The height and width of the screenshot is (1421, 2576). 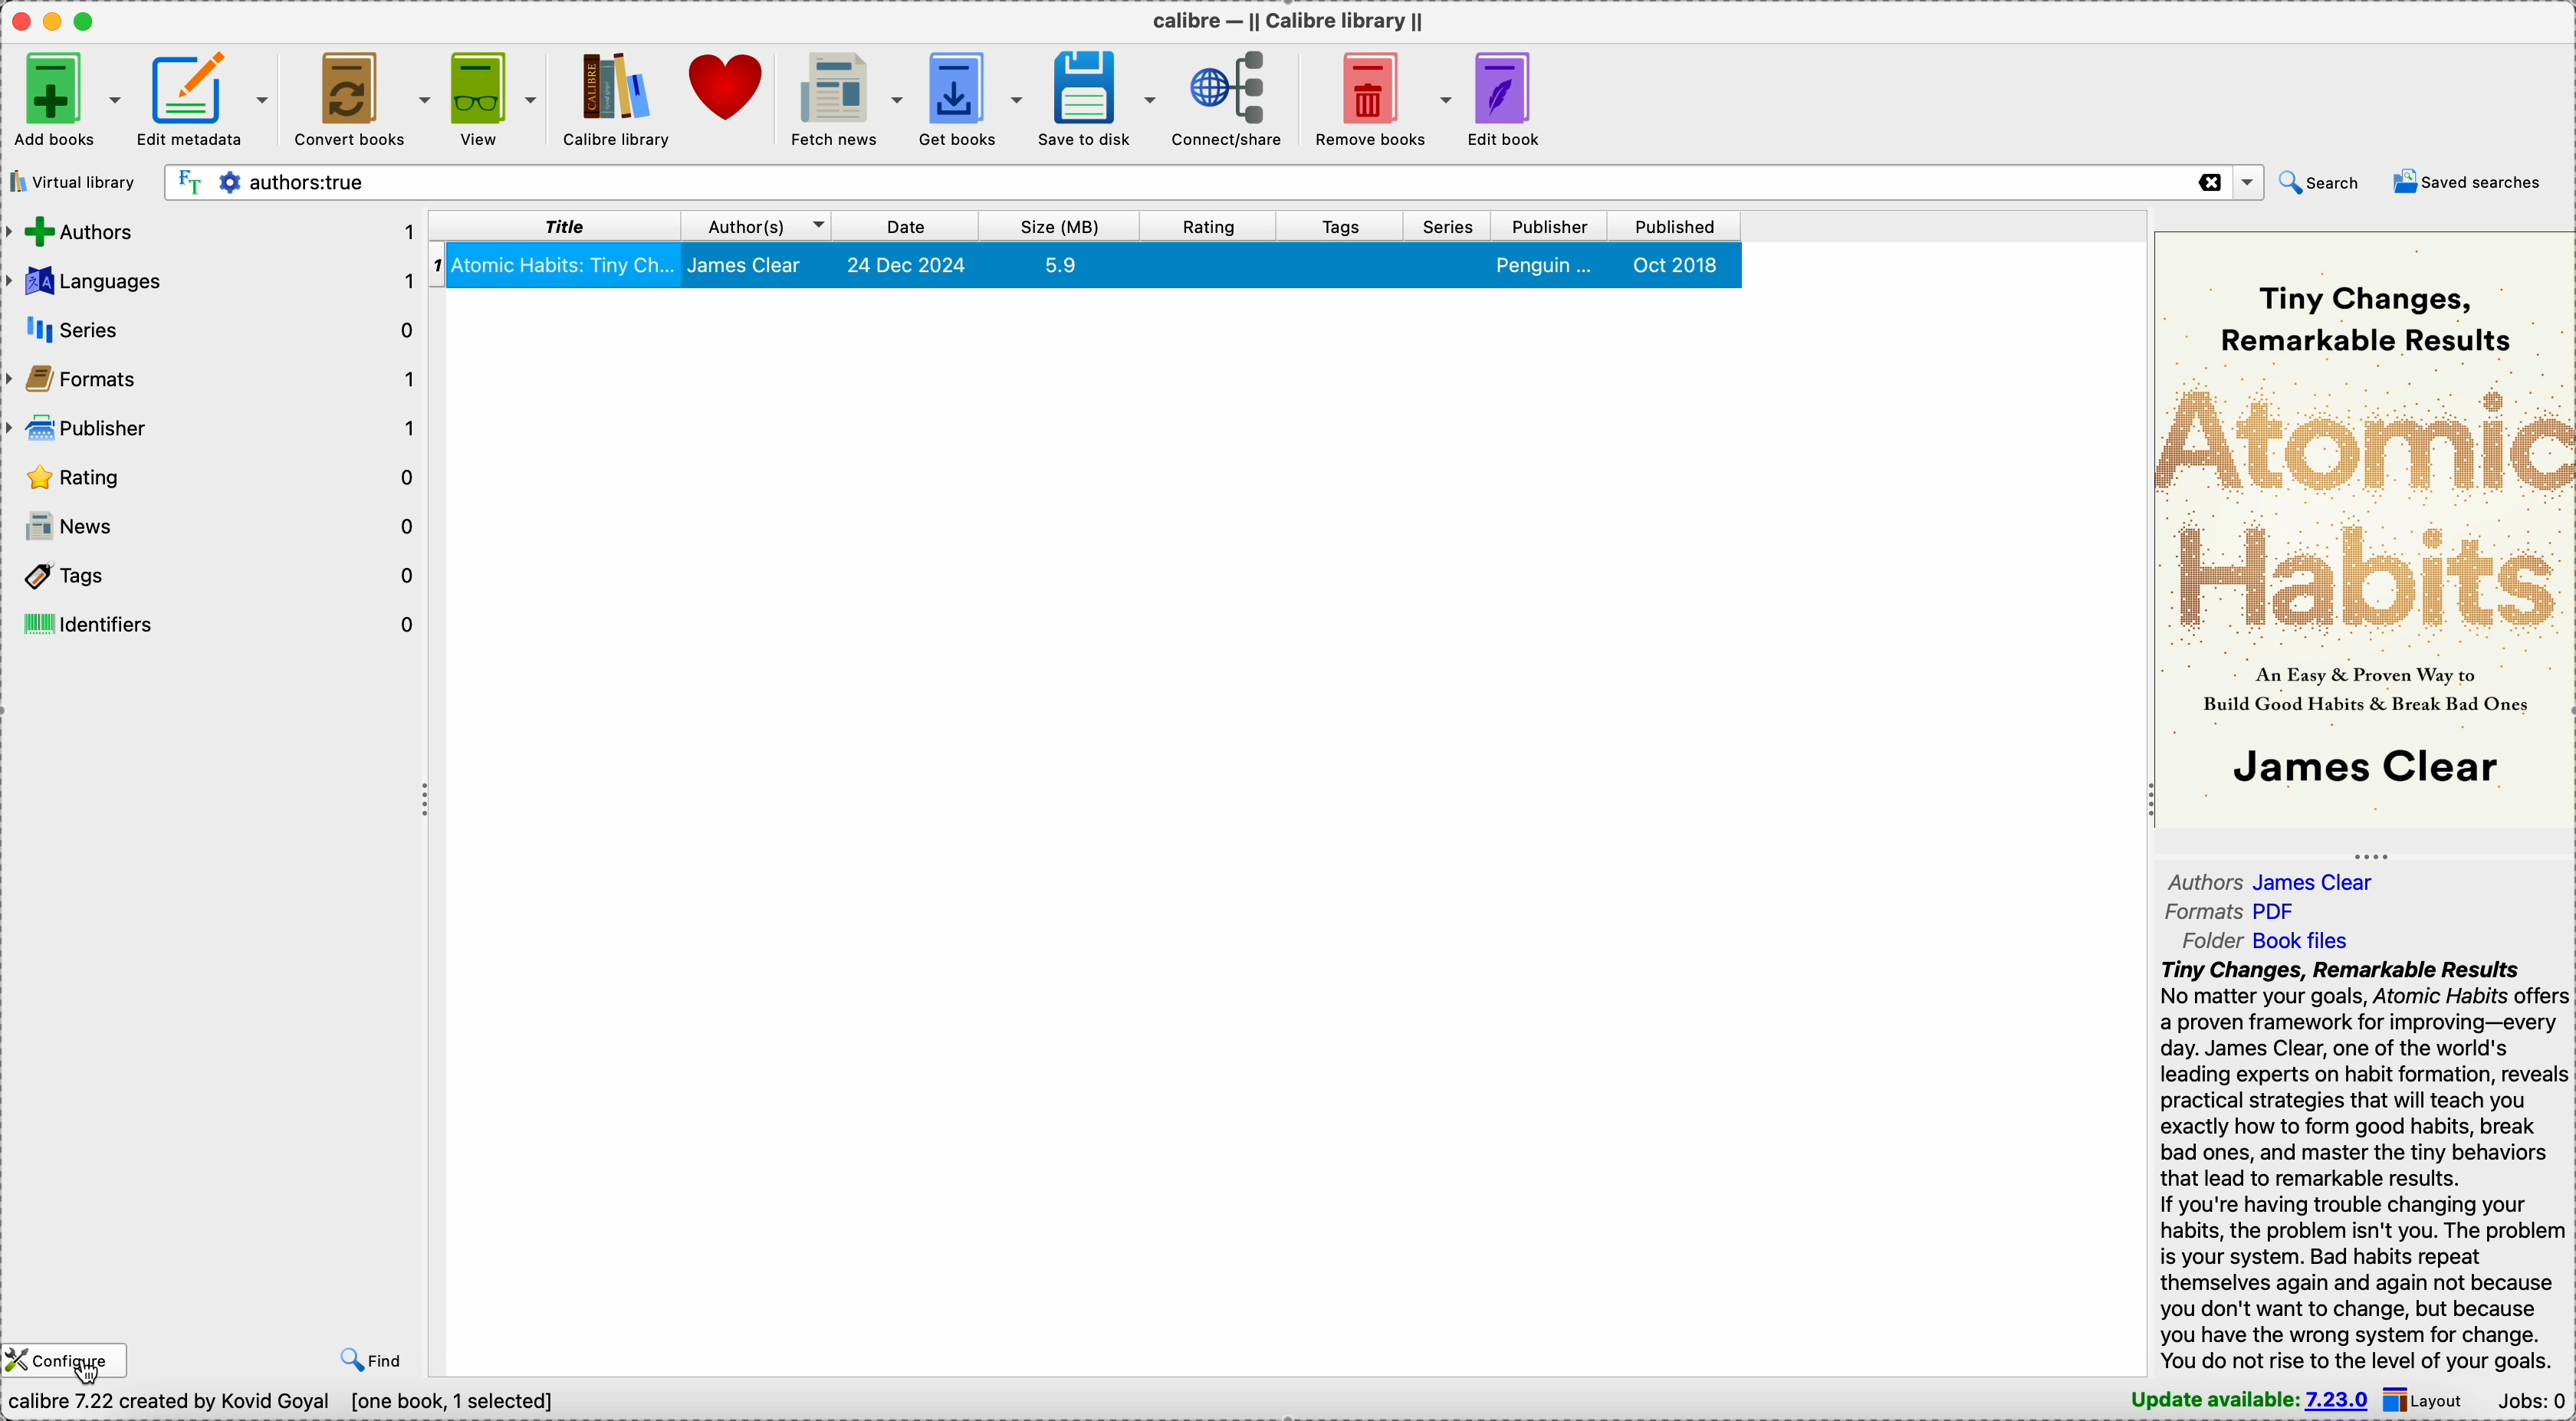 What do you see at coordinates (1675, 226) in the screenshot?
I see `published` at bounding box center [1675, 226].